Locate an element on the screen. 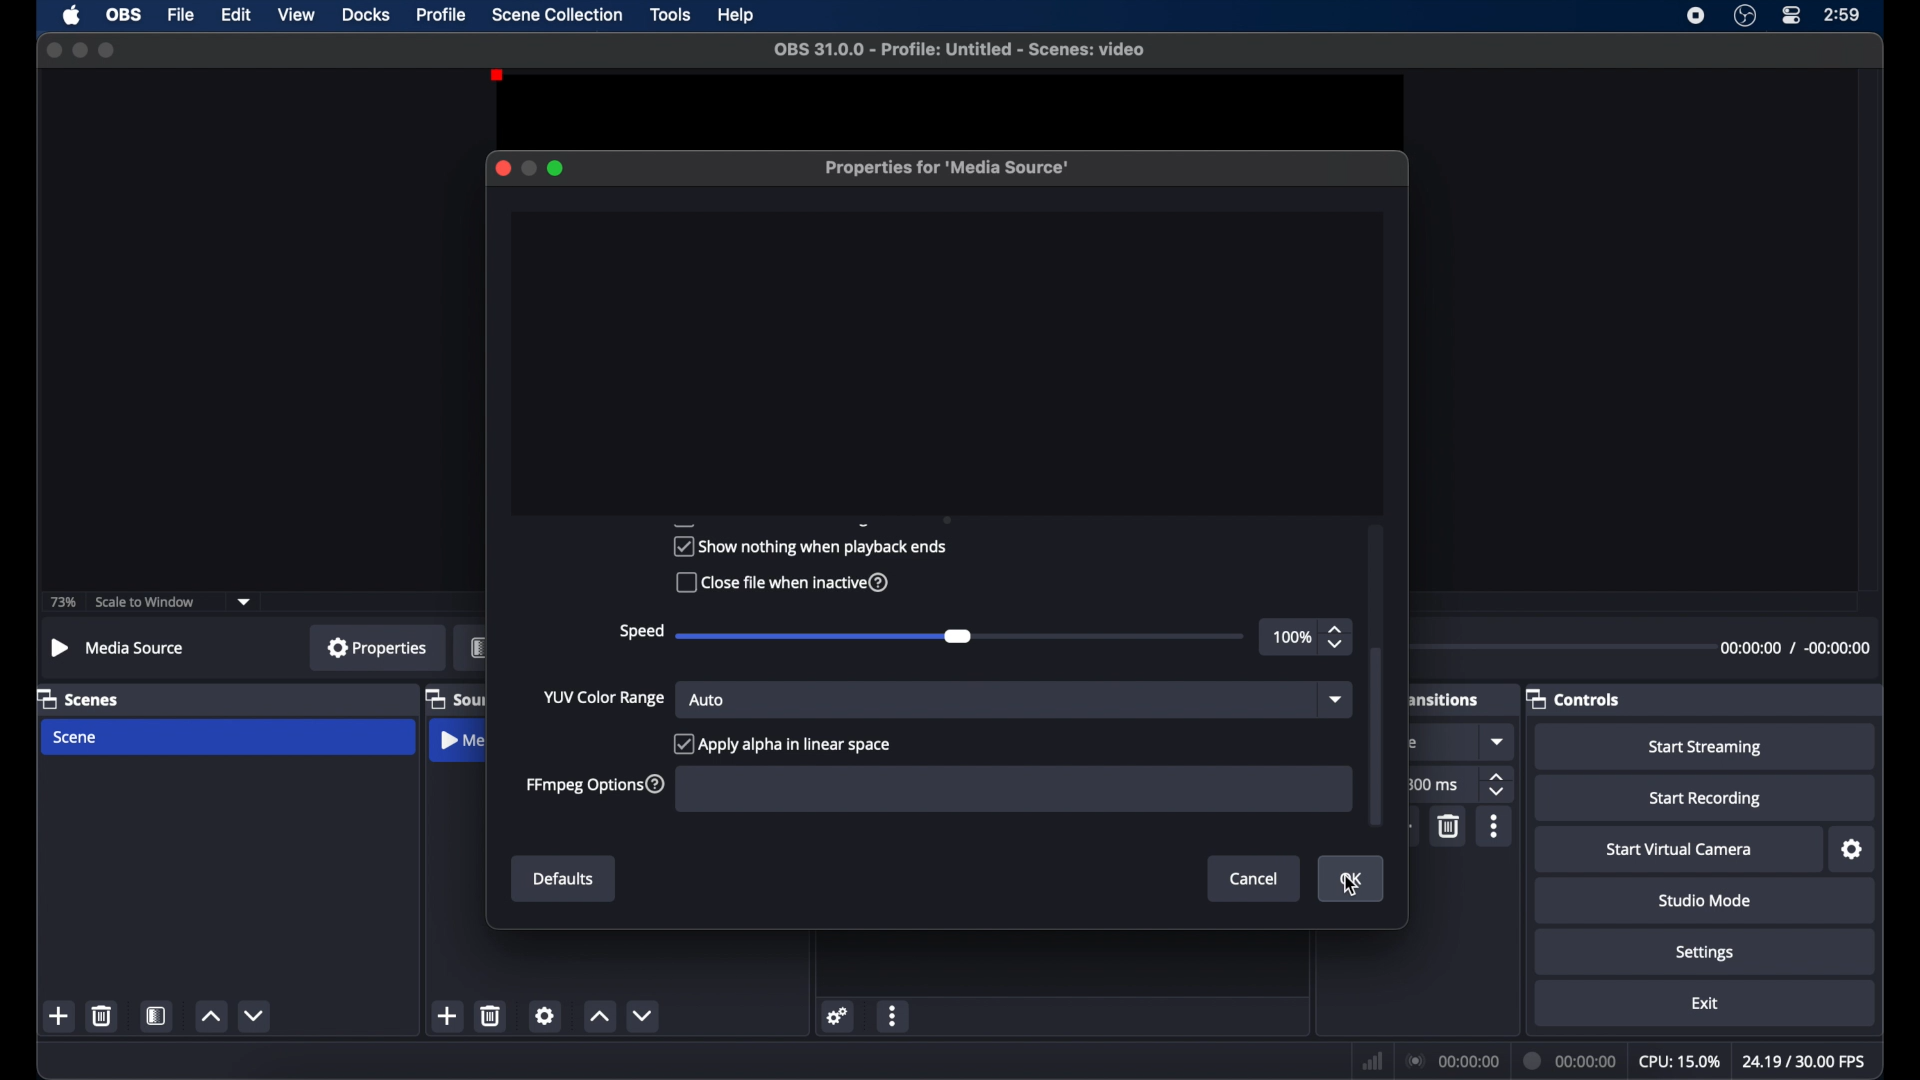  start streaming is located at coordinates (1706, 747).